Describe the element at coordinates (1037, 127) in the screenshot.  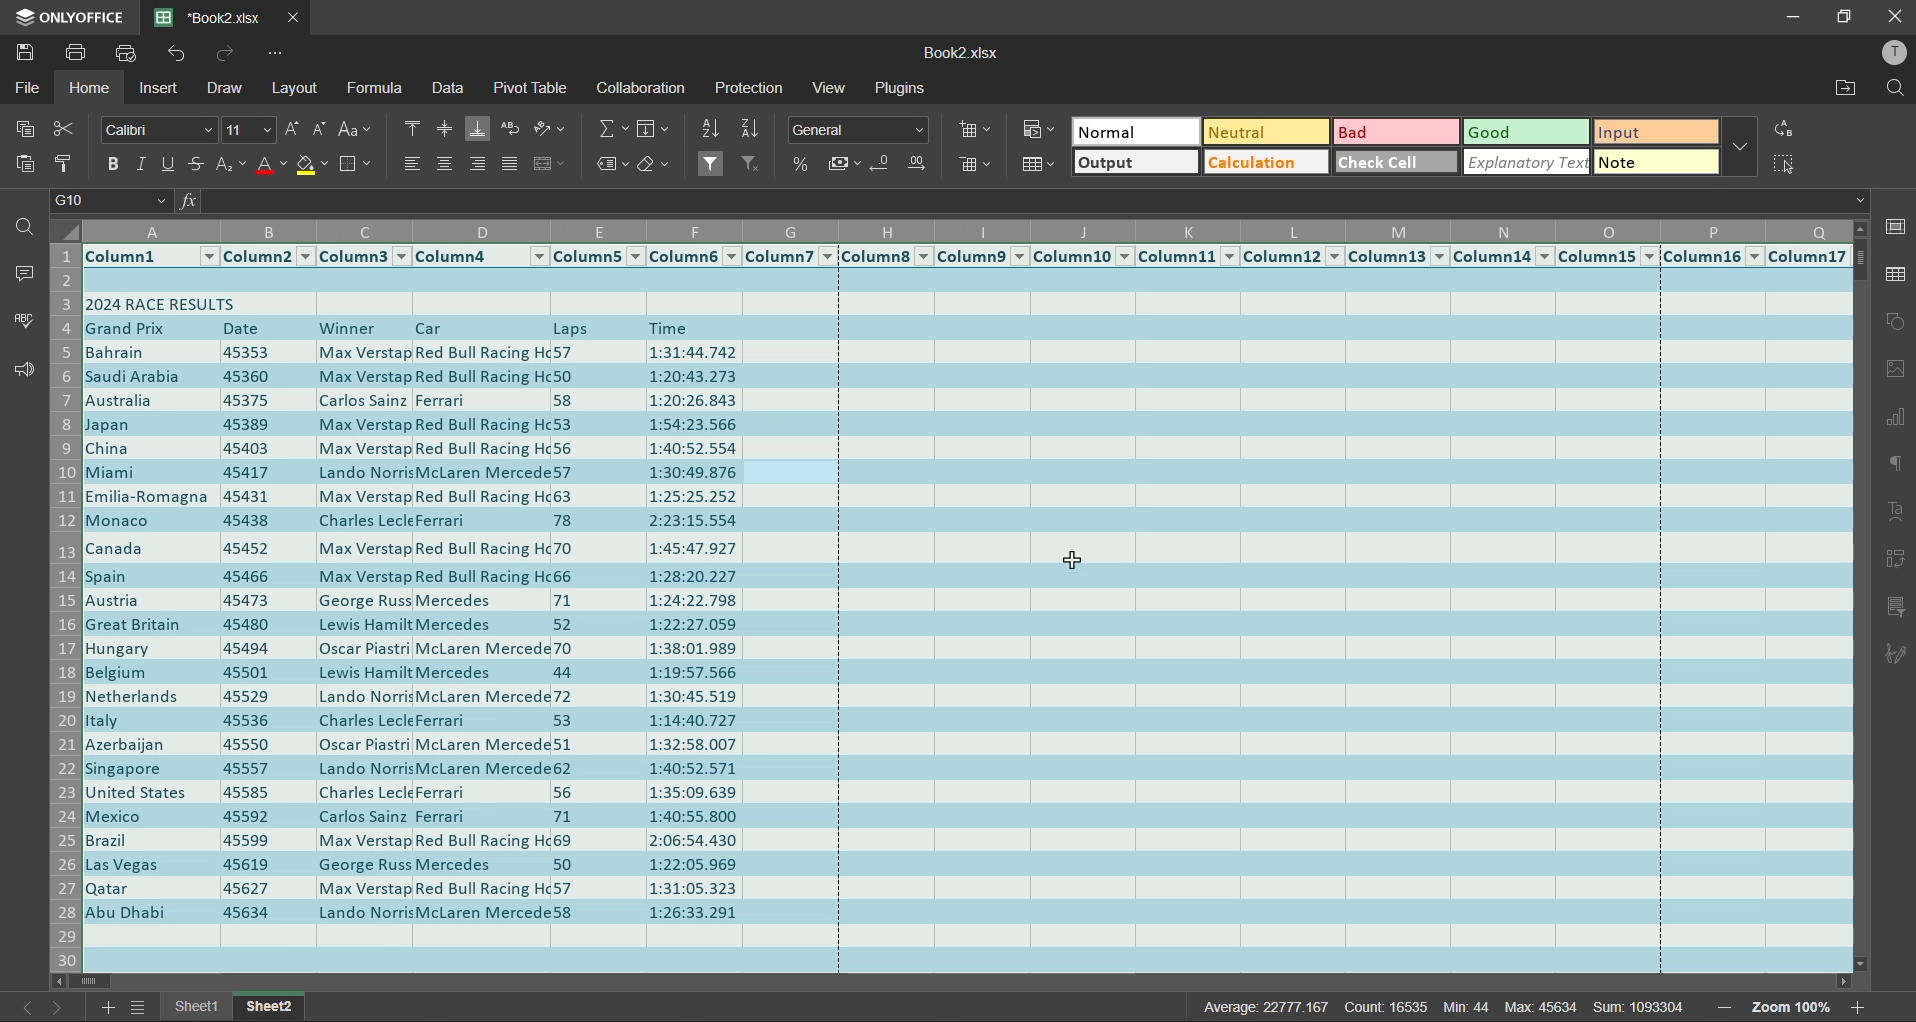
I see `conditional formatting` at that location.